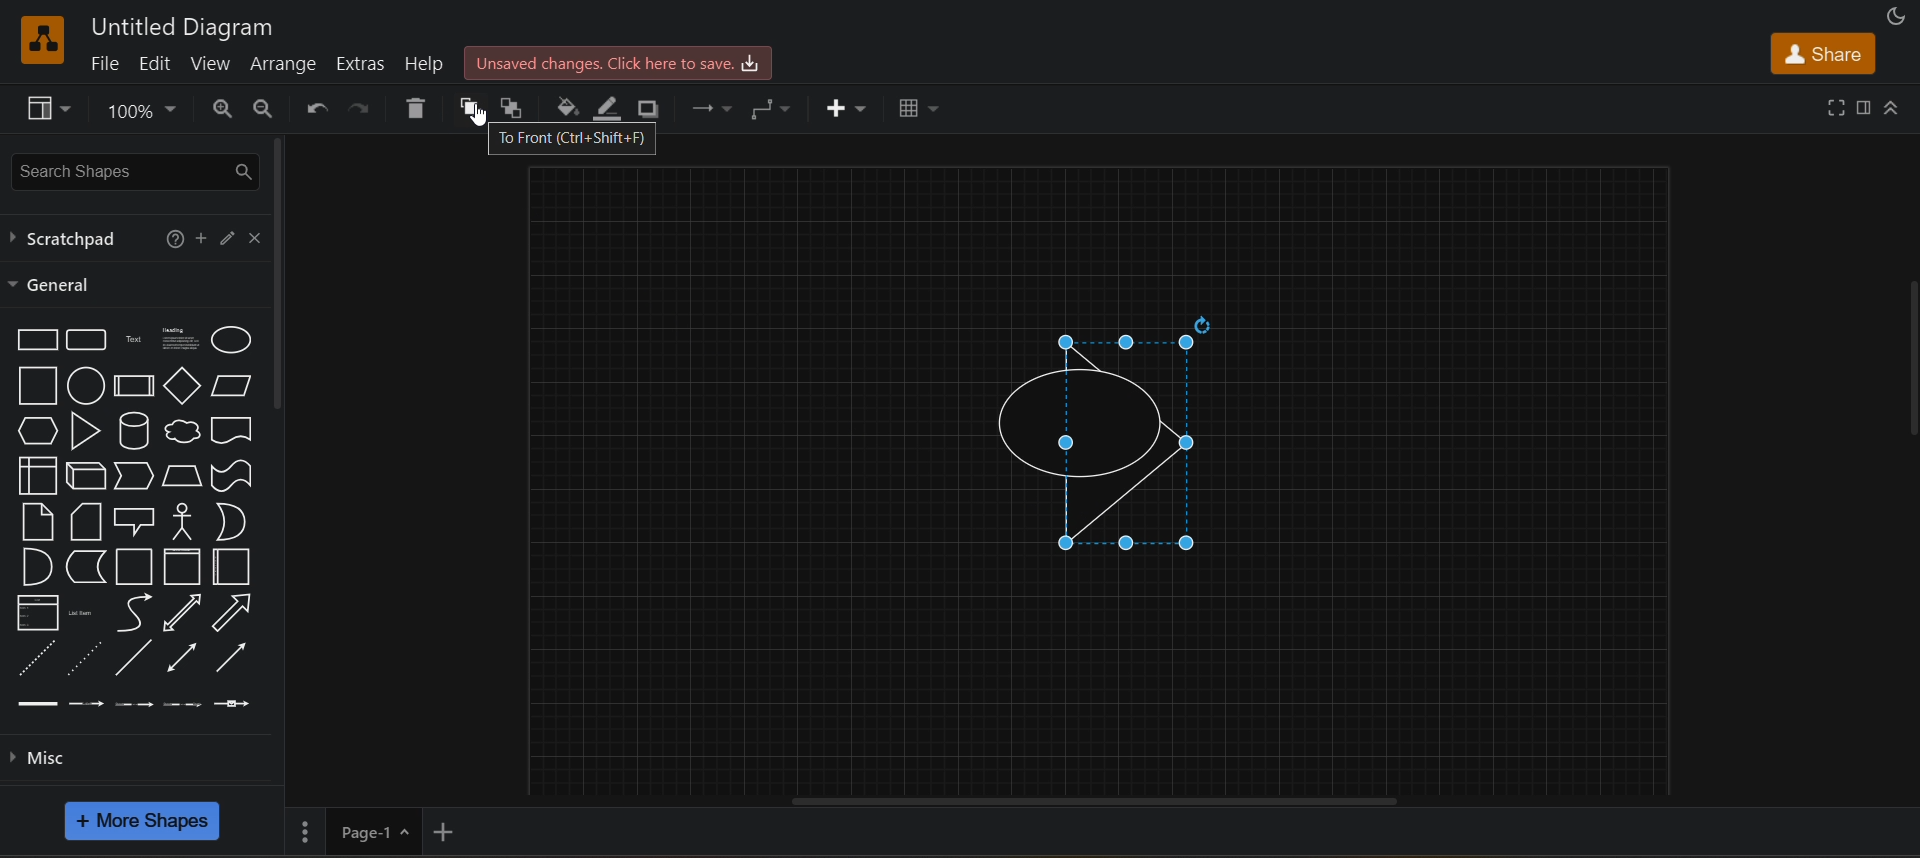 This screenshot has height=858, width=1920. I want to click on Directional arrow, so click(229, 612).